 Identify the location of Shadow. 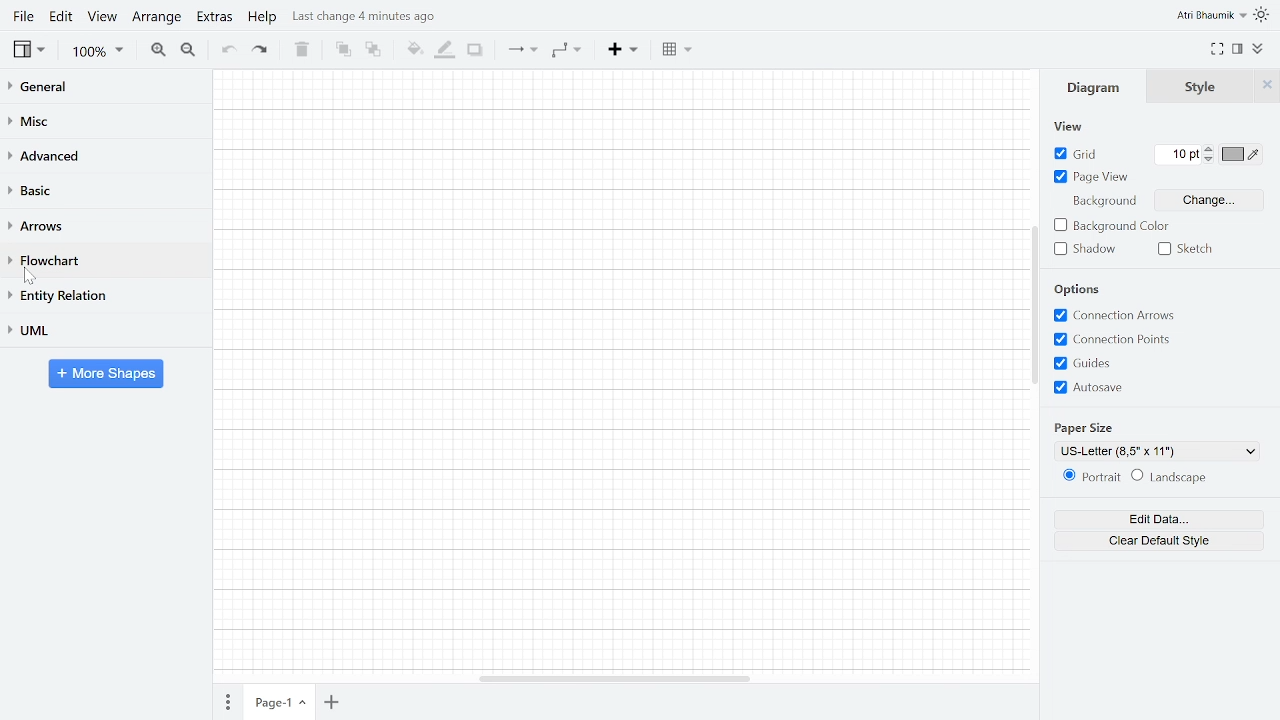
(1084, 249).